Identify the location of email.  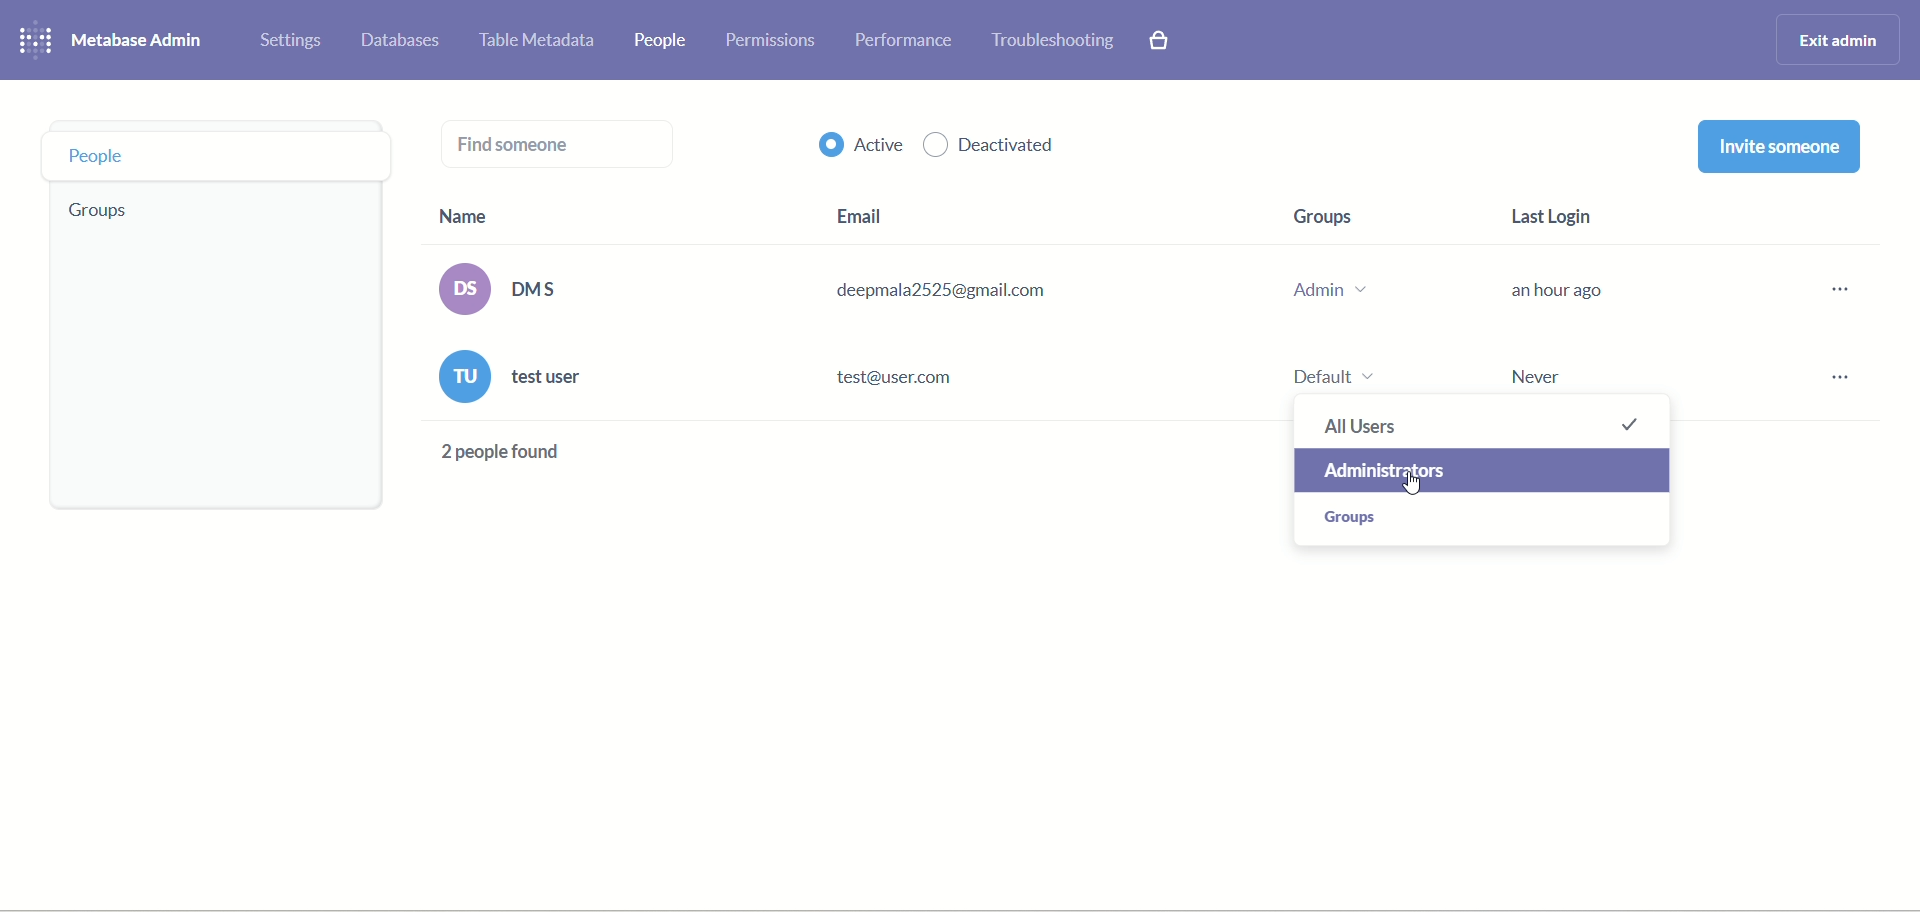
(935, 311).